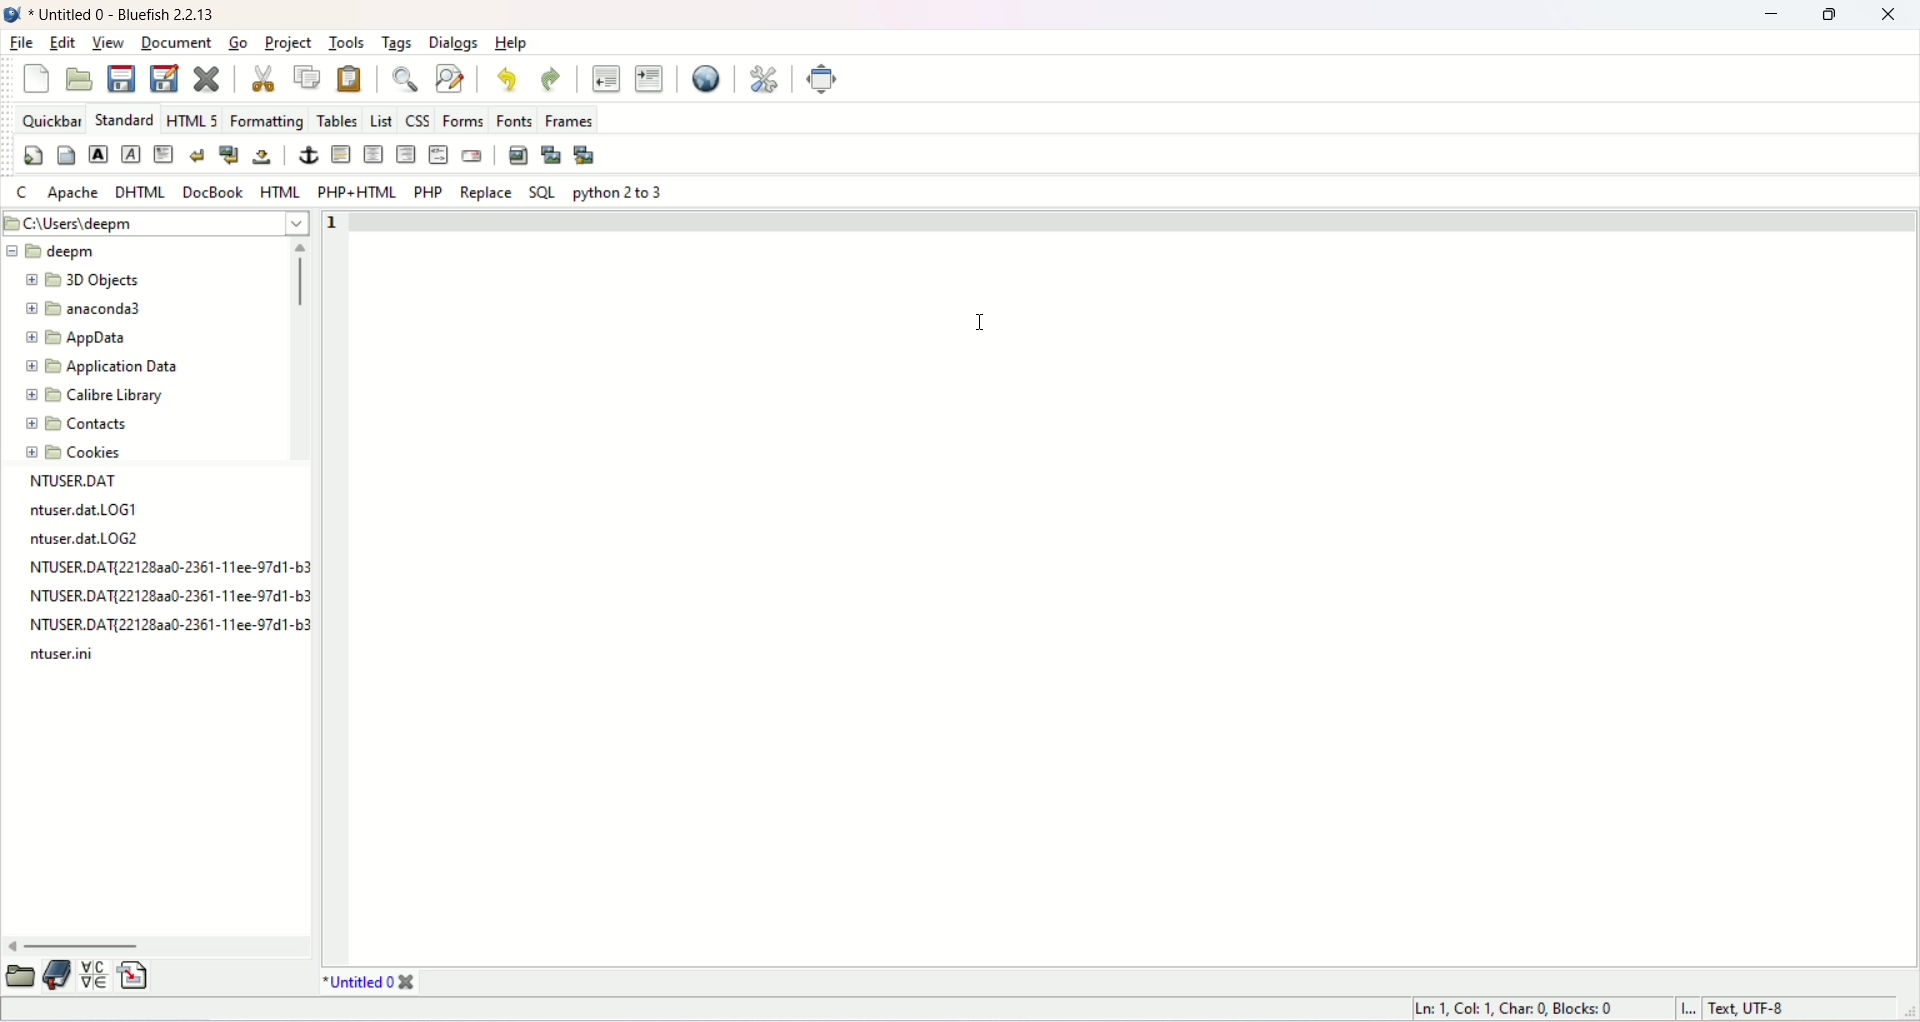 Image resolution: width=1920 pixels, height=1022 pixels. What do you see at coordinates (1829, 15) in the screenshot?
I see `maximize` at bounding box center [1829, 15].